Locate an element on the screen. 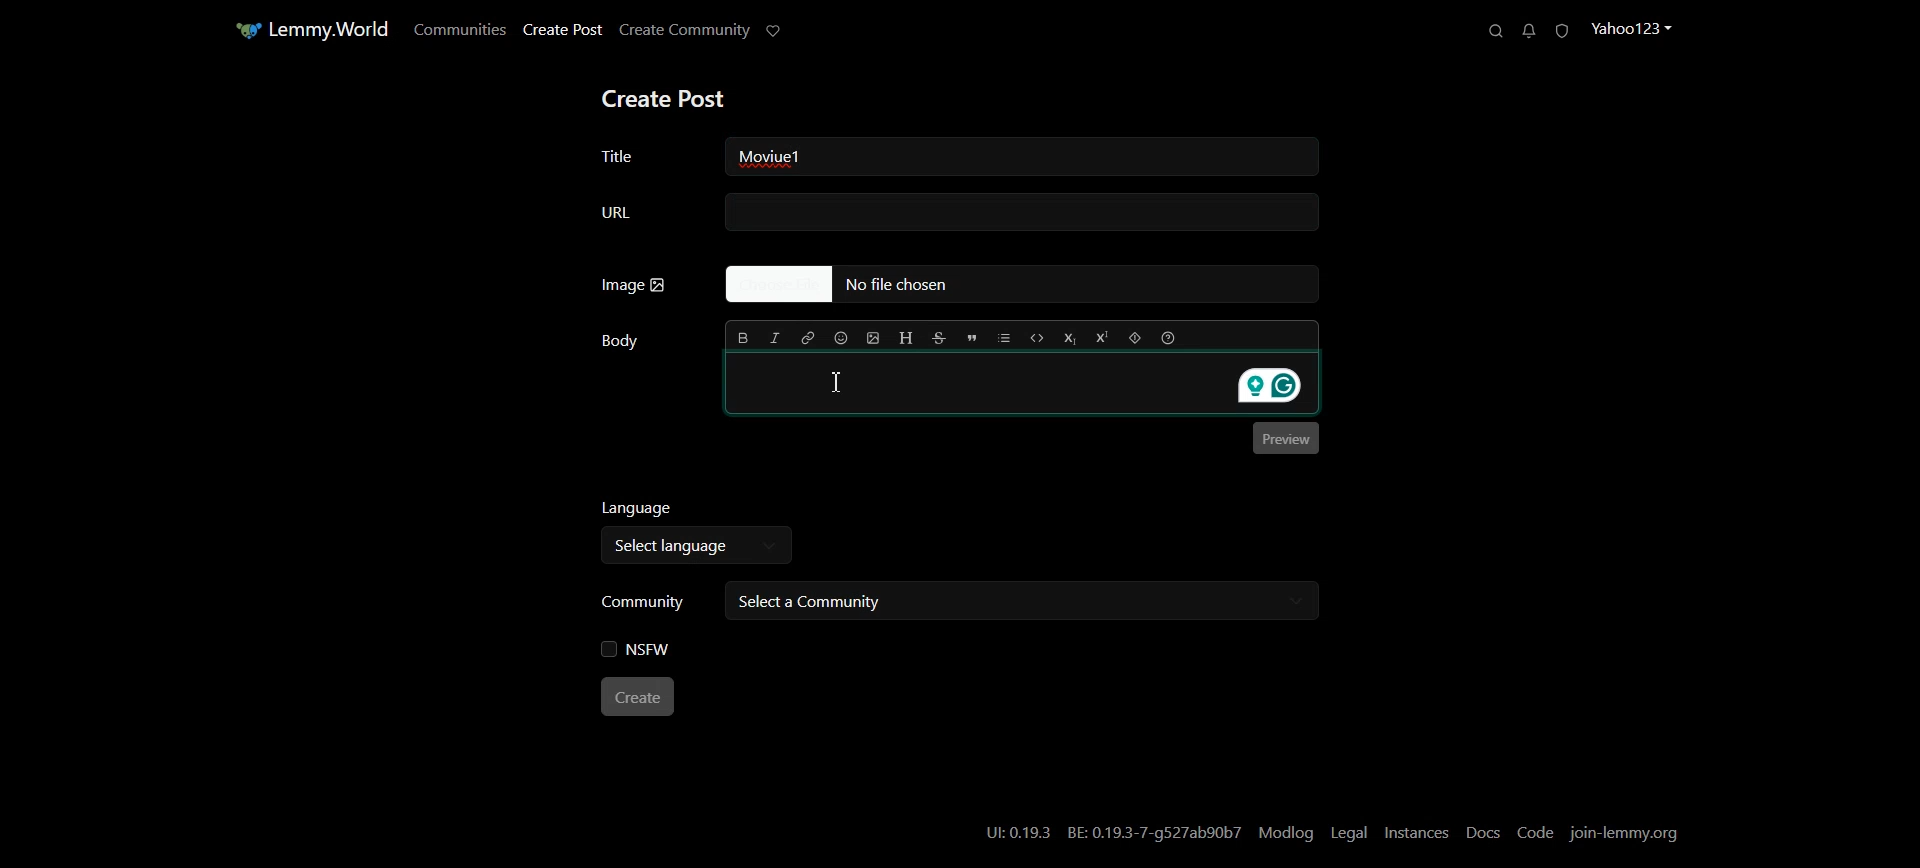 This screenshot has height=868, width=1920. Italic is located at coordinates (776, 338).